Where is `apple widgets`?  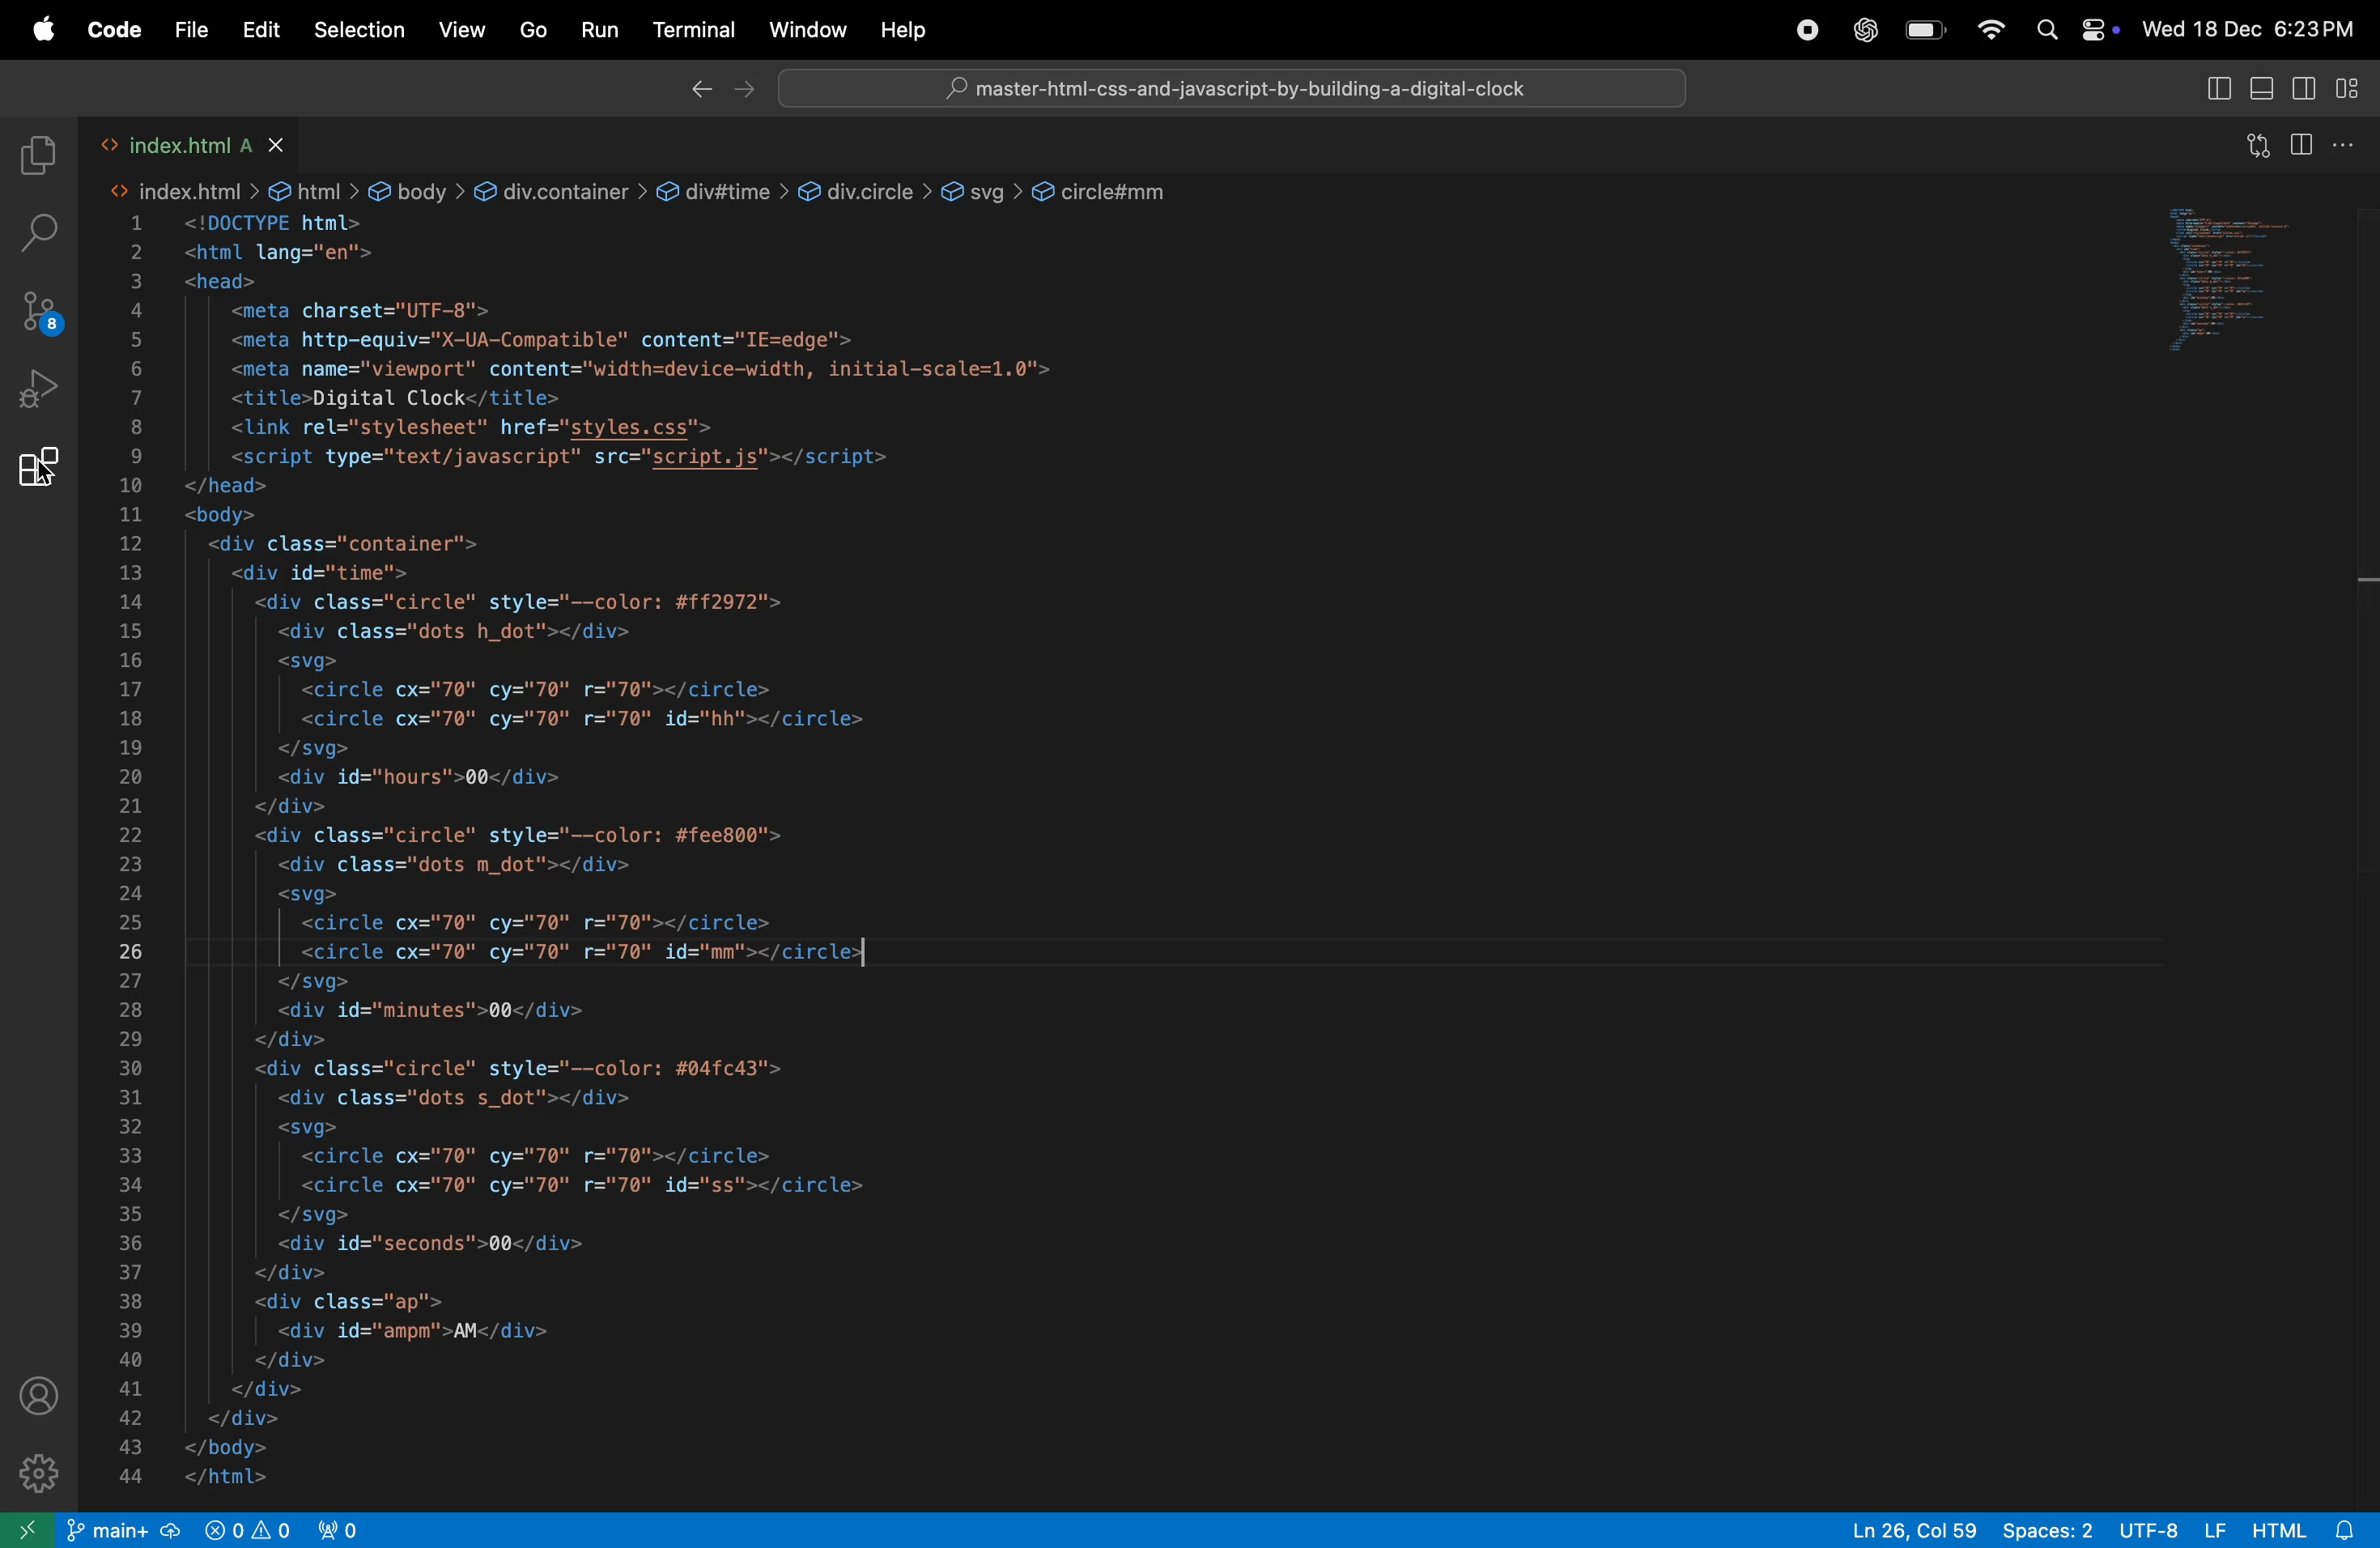 apple widgets is located at coordinates (2076, 30).